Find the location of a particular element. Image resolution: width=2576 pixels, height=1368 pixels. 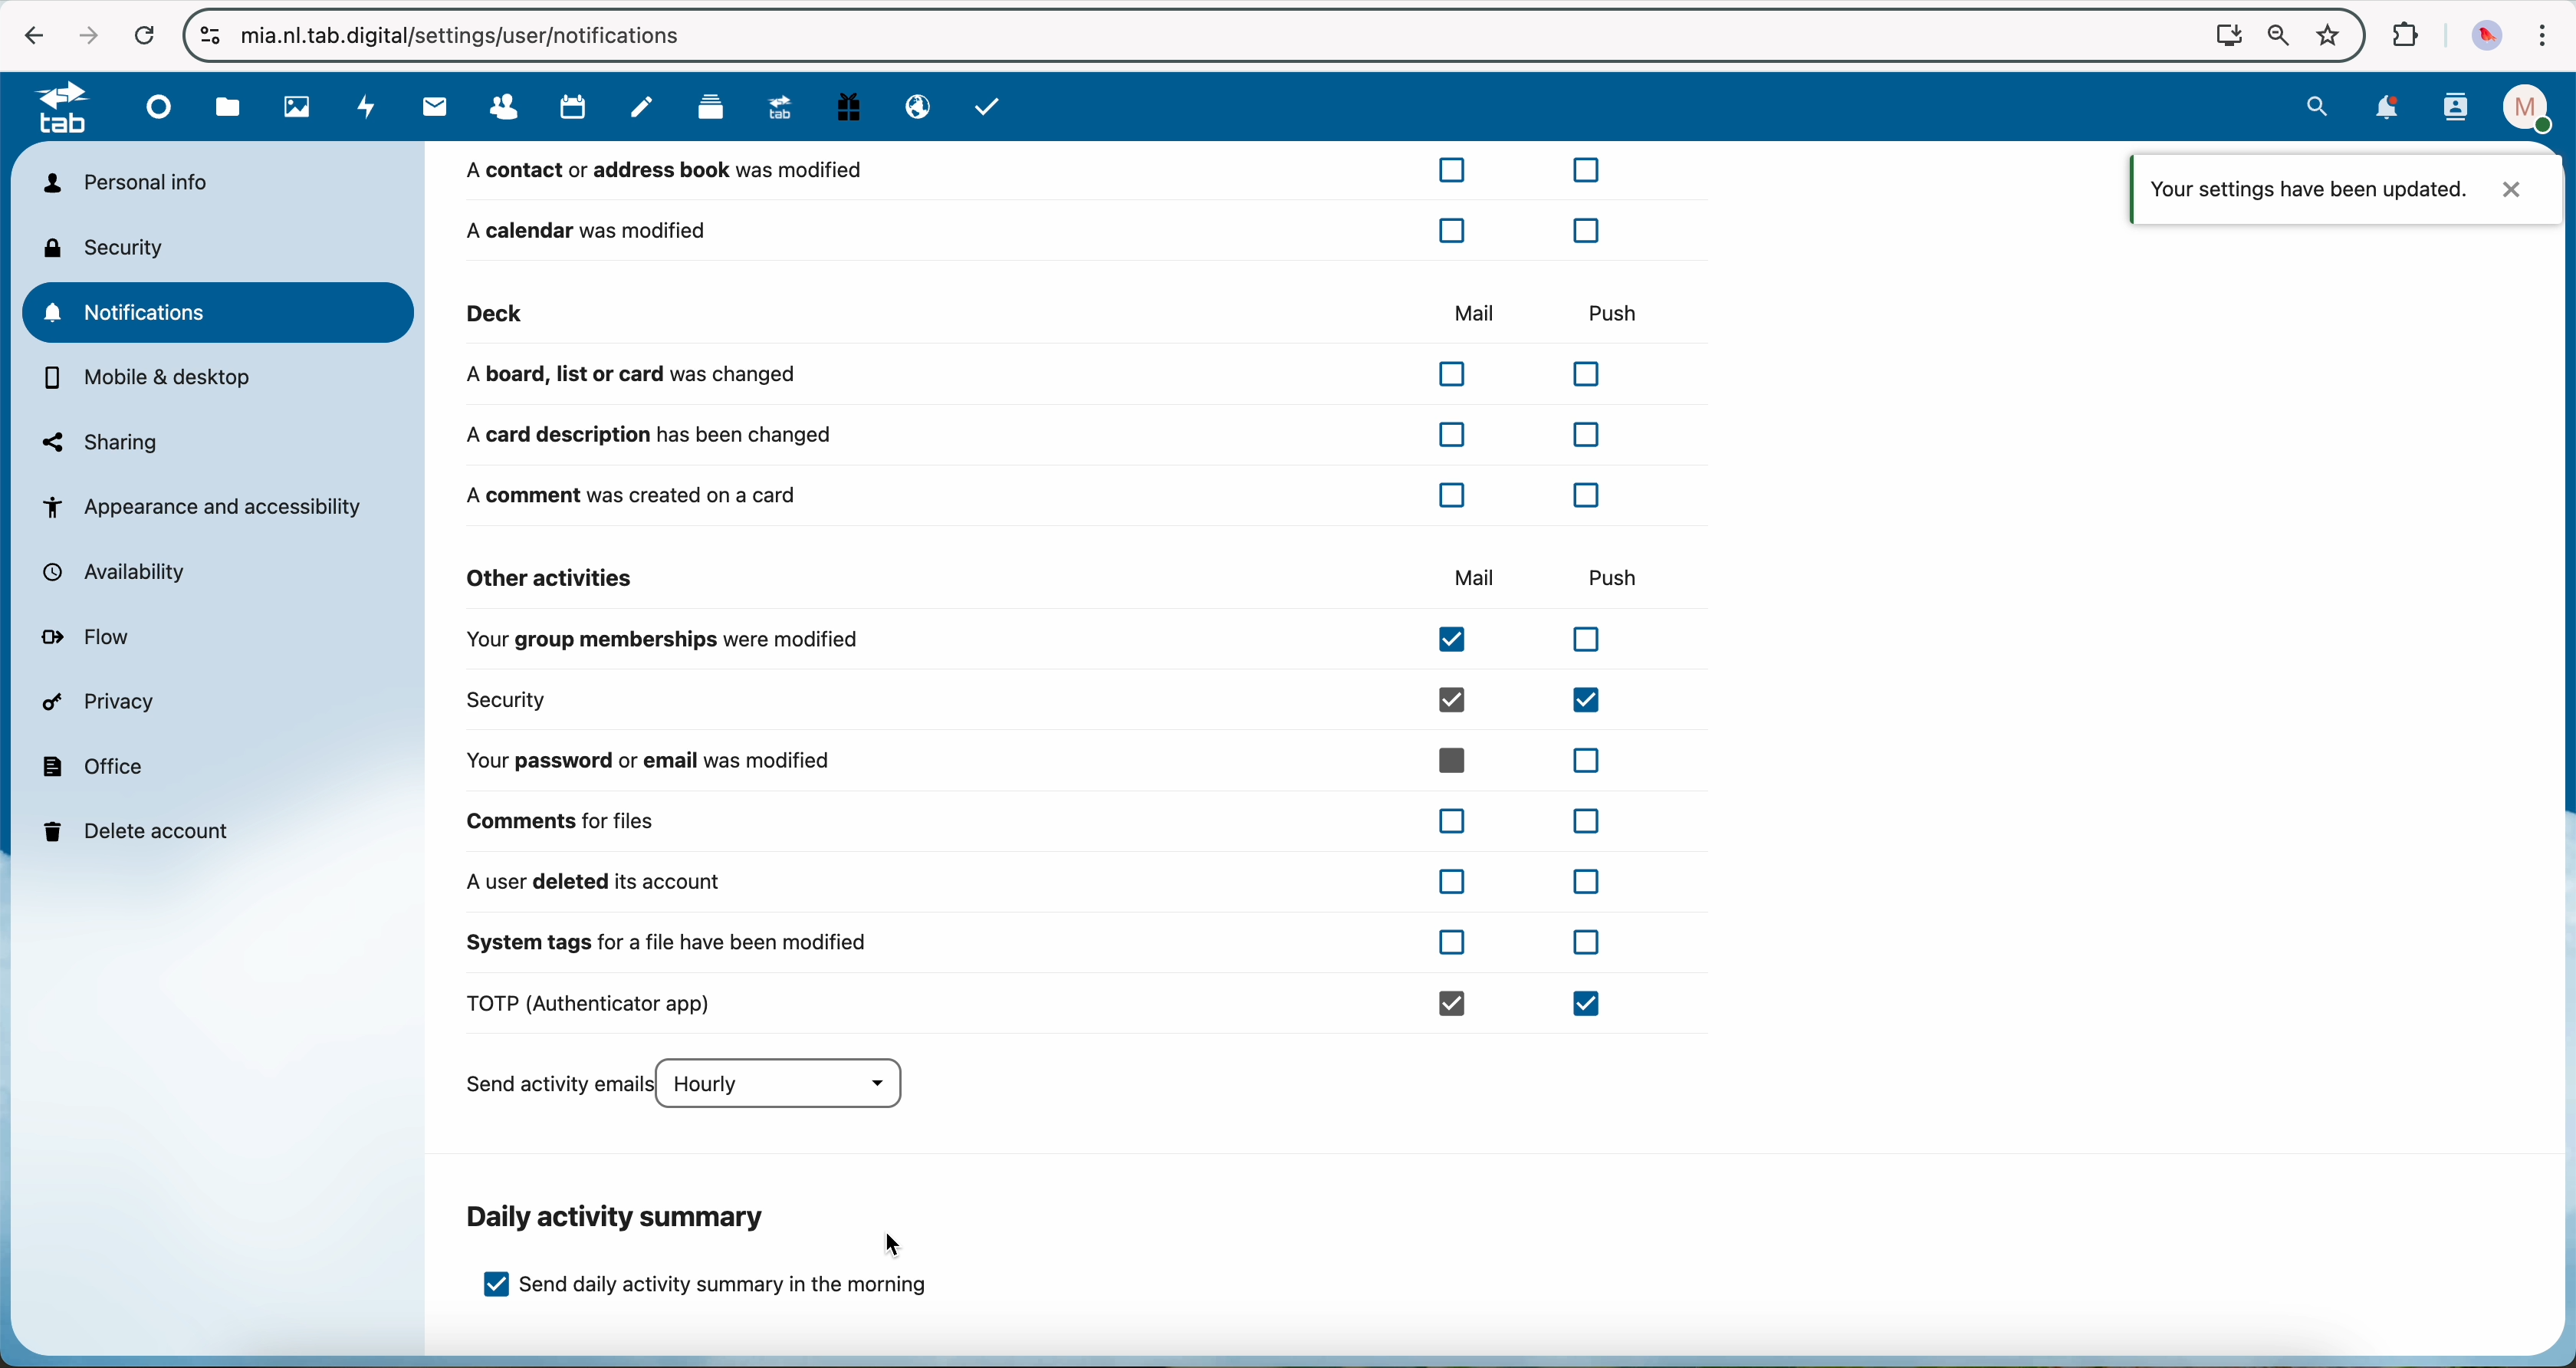

navigate foward is located at coordinates (82, 32).